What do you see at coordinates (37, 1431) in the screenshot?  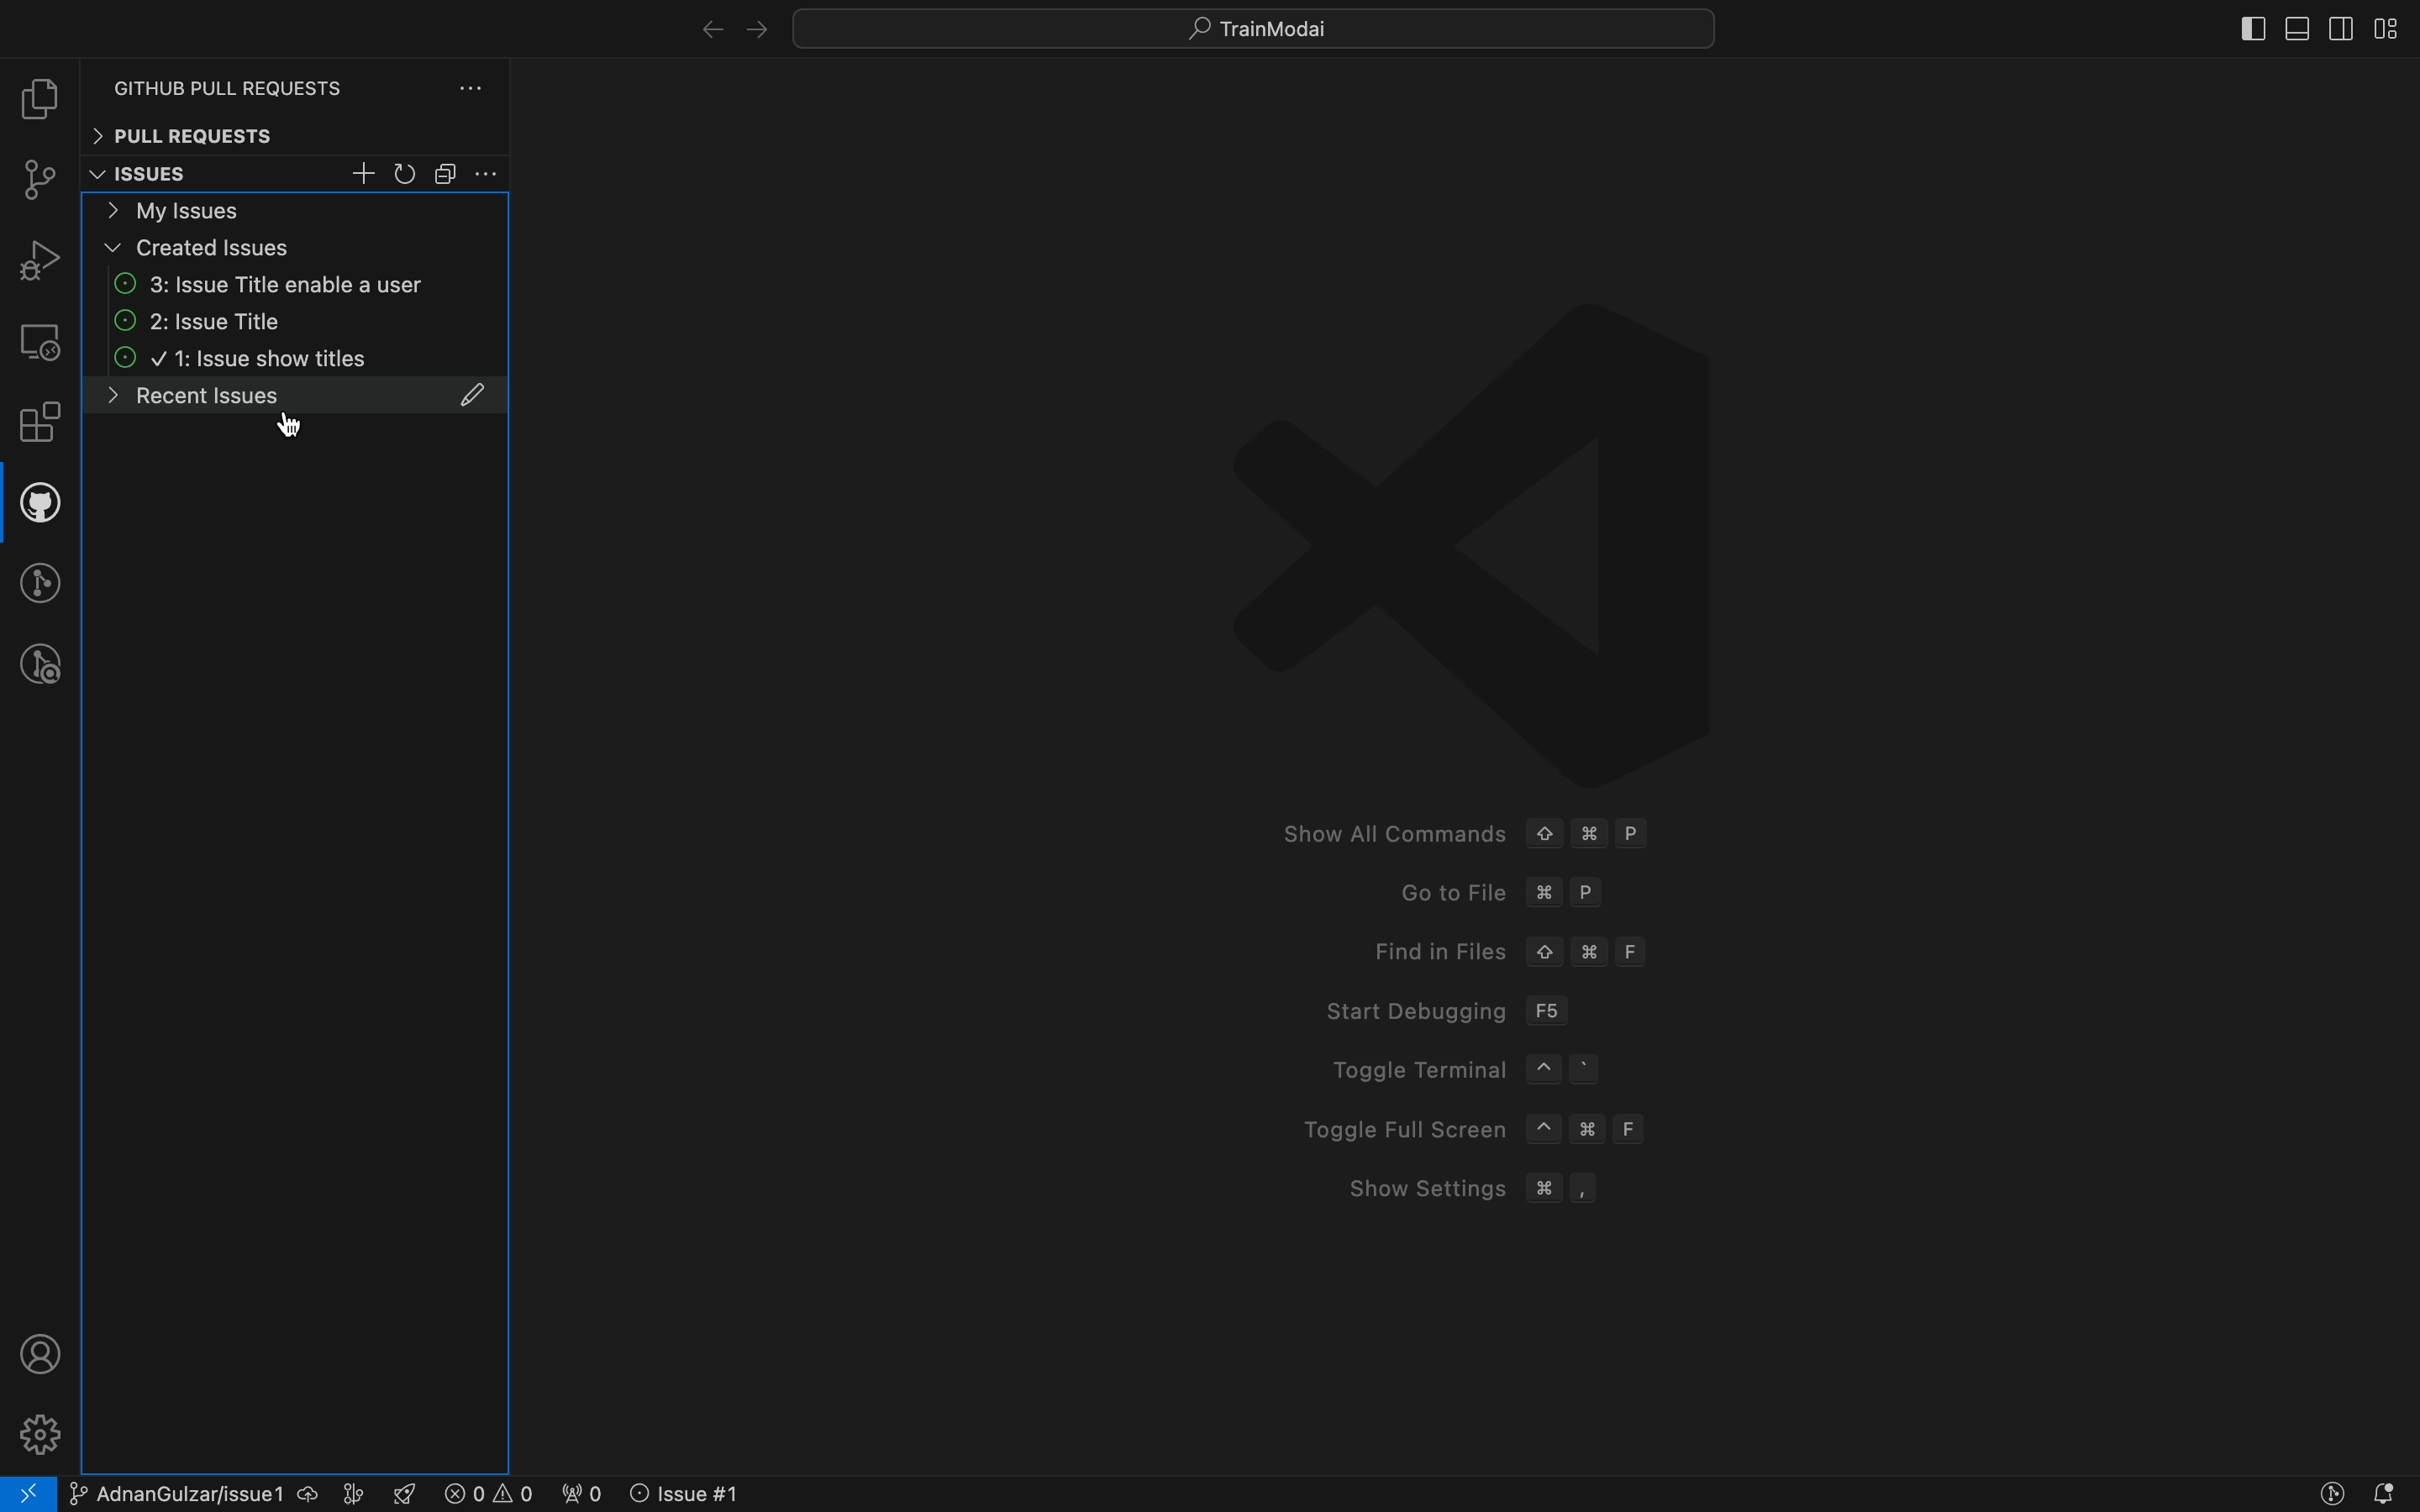 I see `settings` at bounding box center [37, 1431].